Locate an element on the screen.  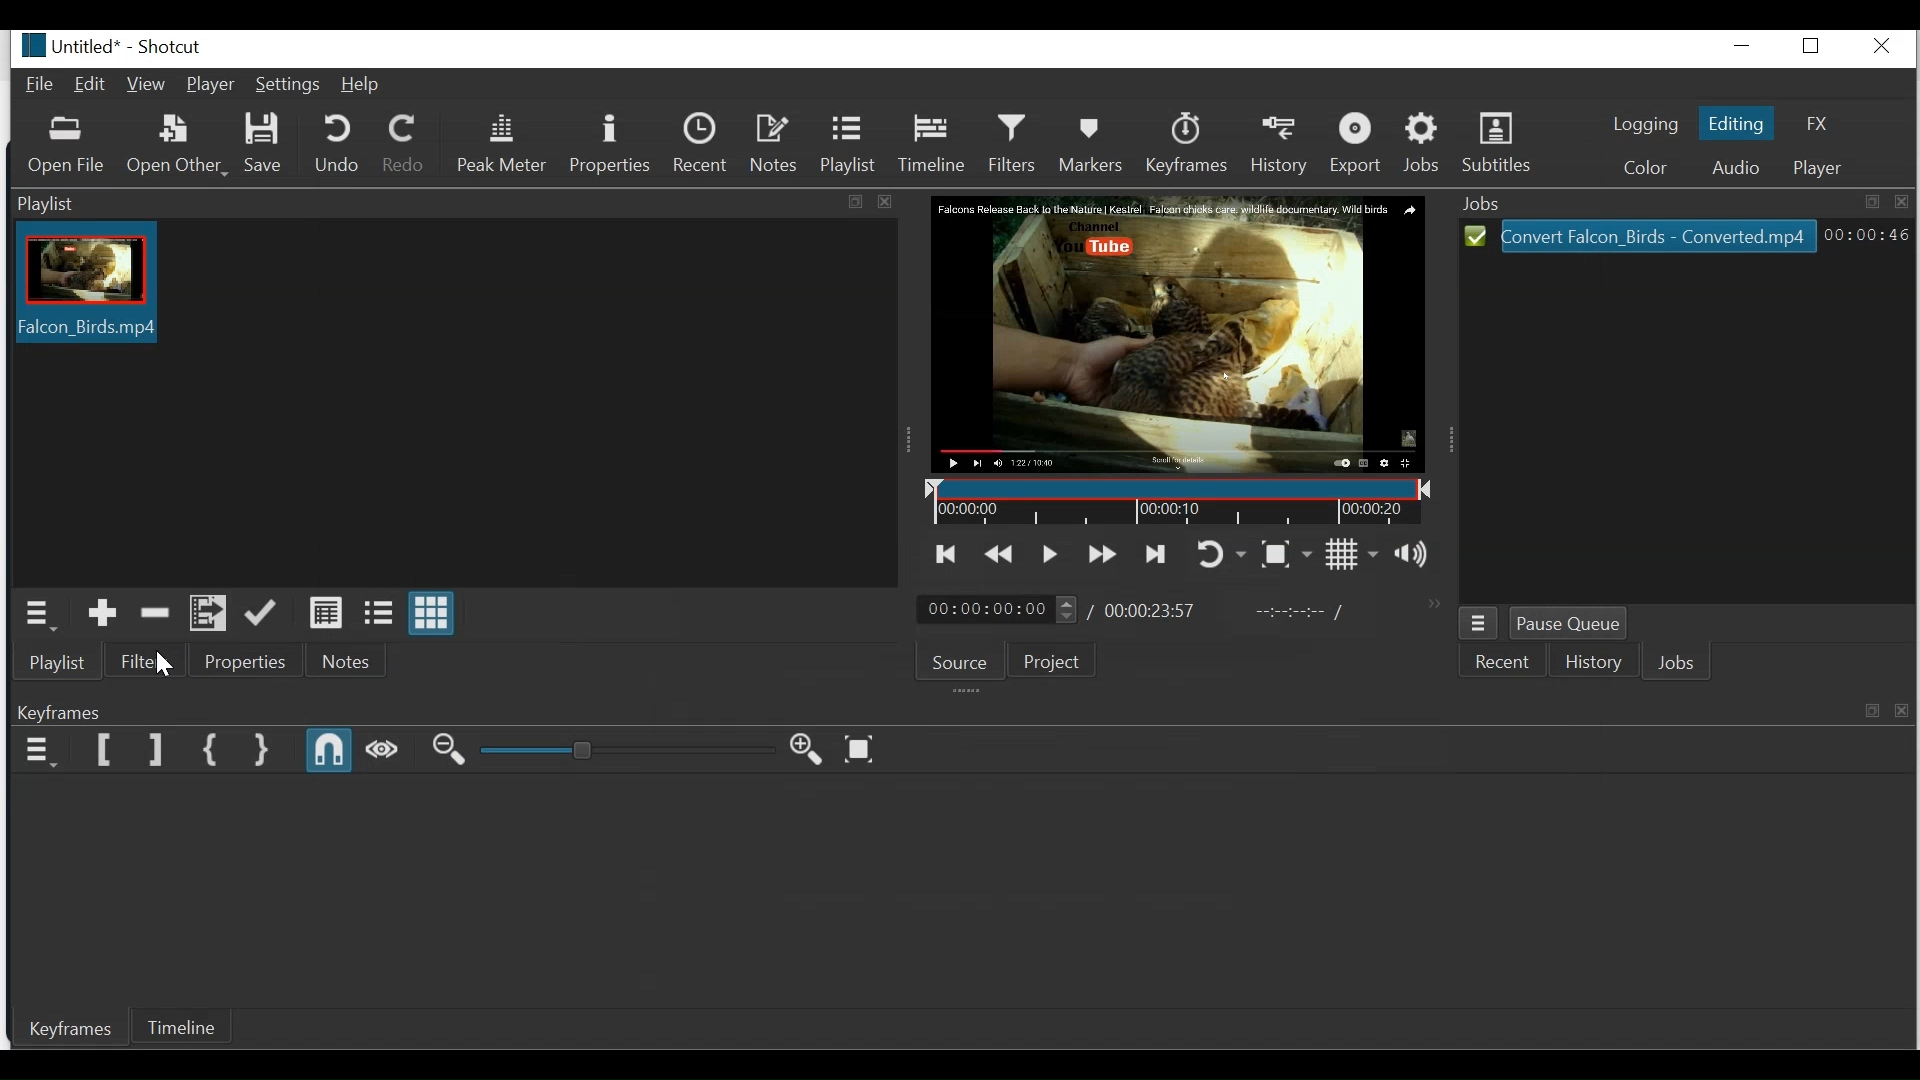
Snap is located at coordinates (326, 752).